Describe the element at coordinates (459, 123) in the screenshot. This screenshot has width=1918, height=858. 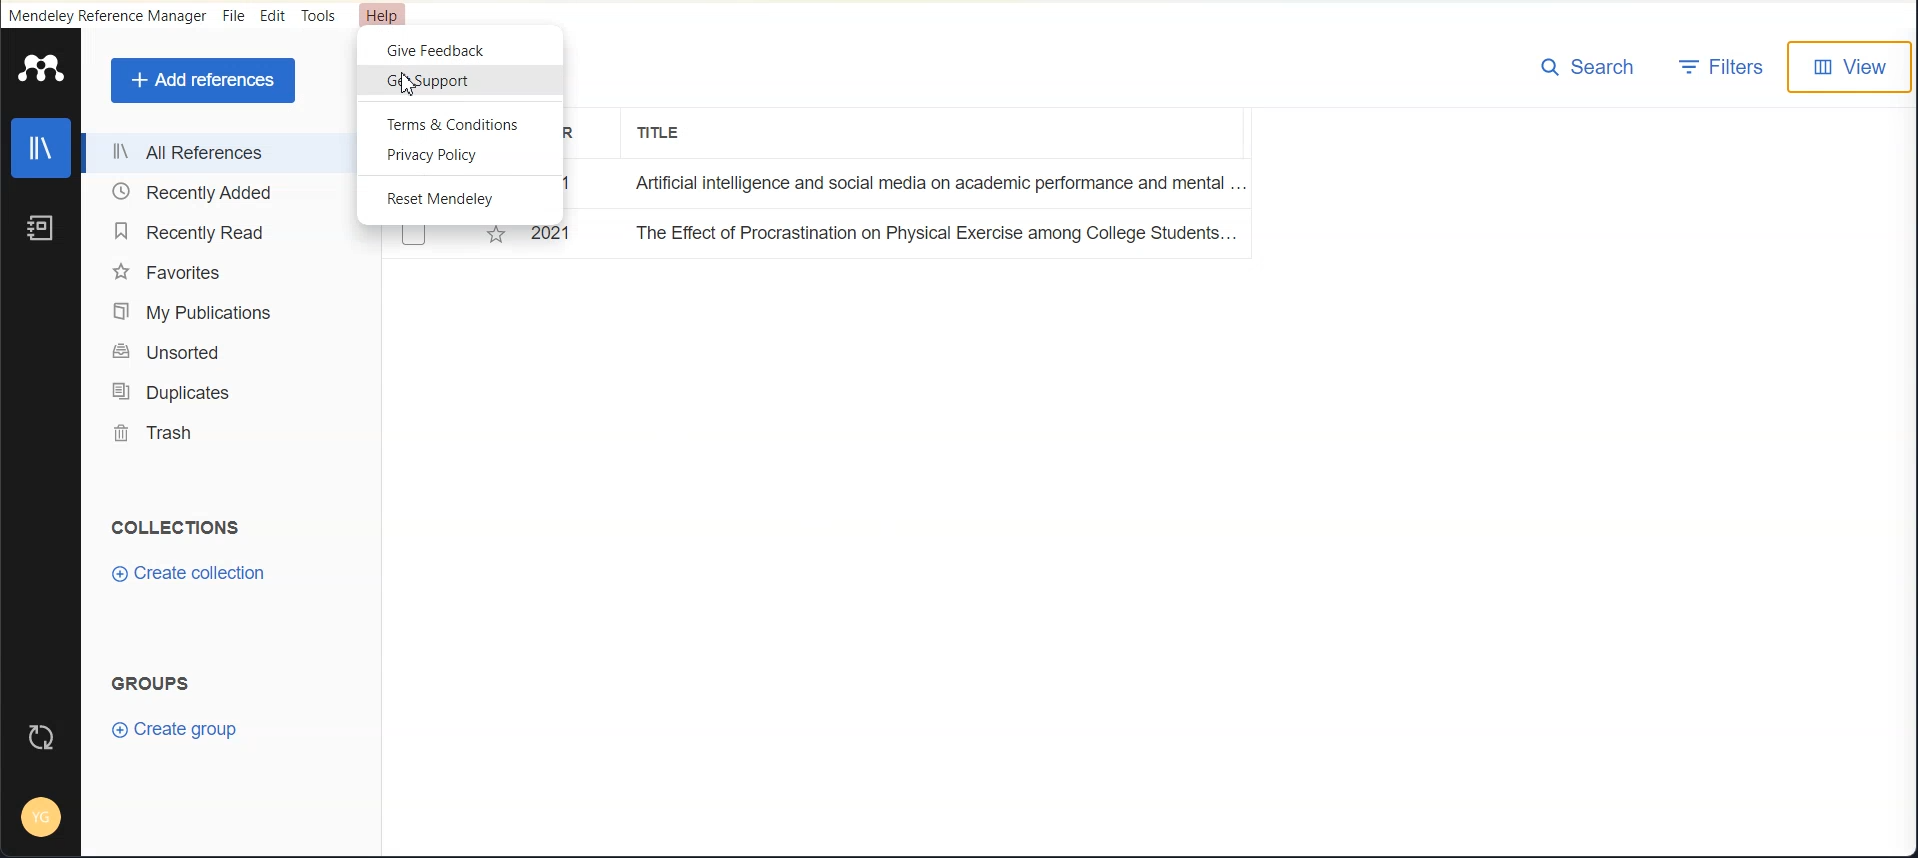
I see `Terms & Conditions` at that location.